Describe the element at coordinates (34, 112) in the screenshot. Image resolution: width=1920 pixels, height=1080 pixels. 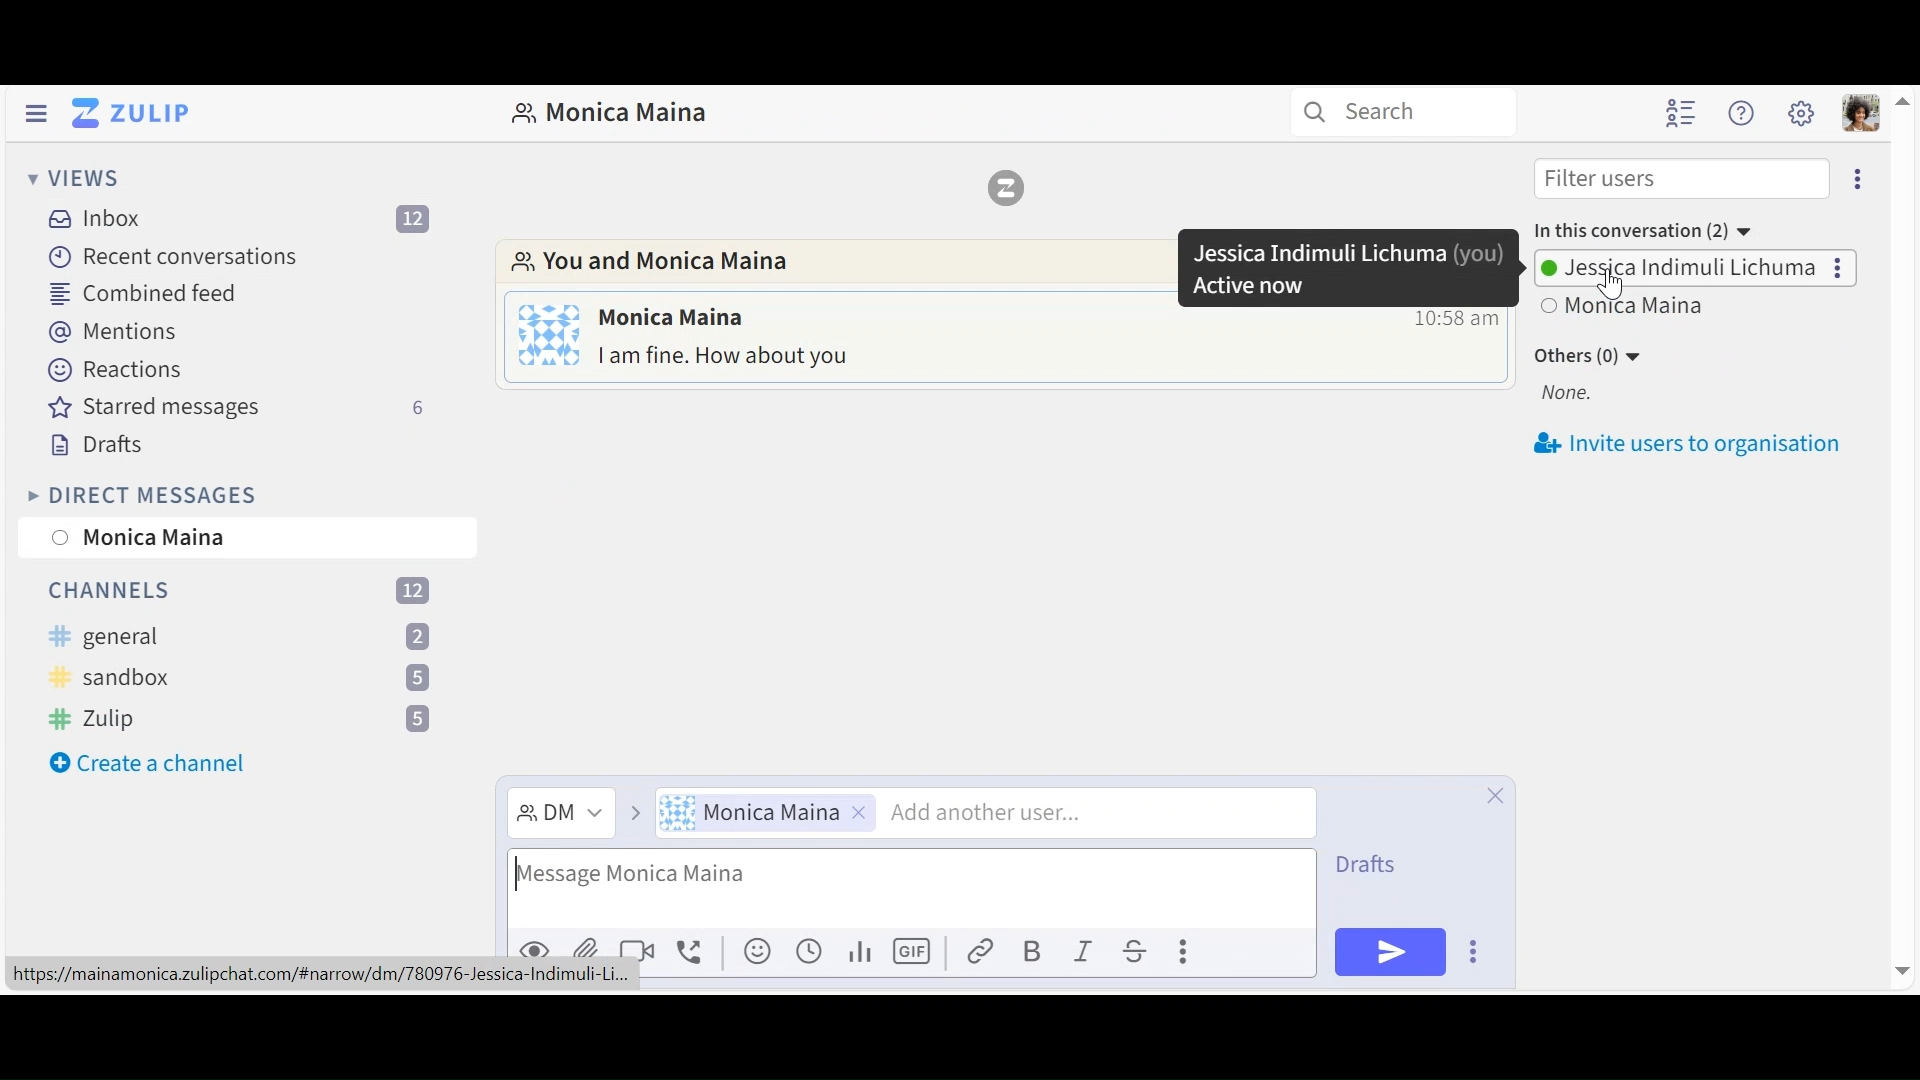
I see `Hide Left Sidebar` at that location.